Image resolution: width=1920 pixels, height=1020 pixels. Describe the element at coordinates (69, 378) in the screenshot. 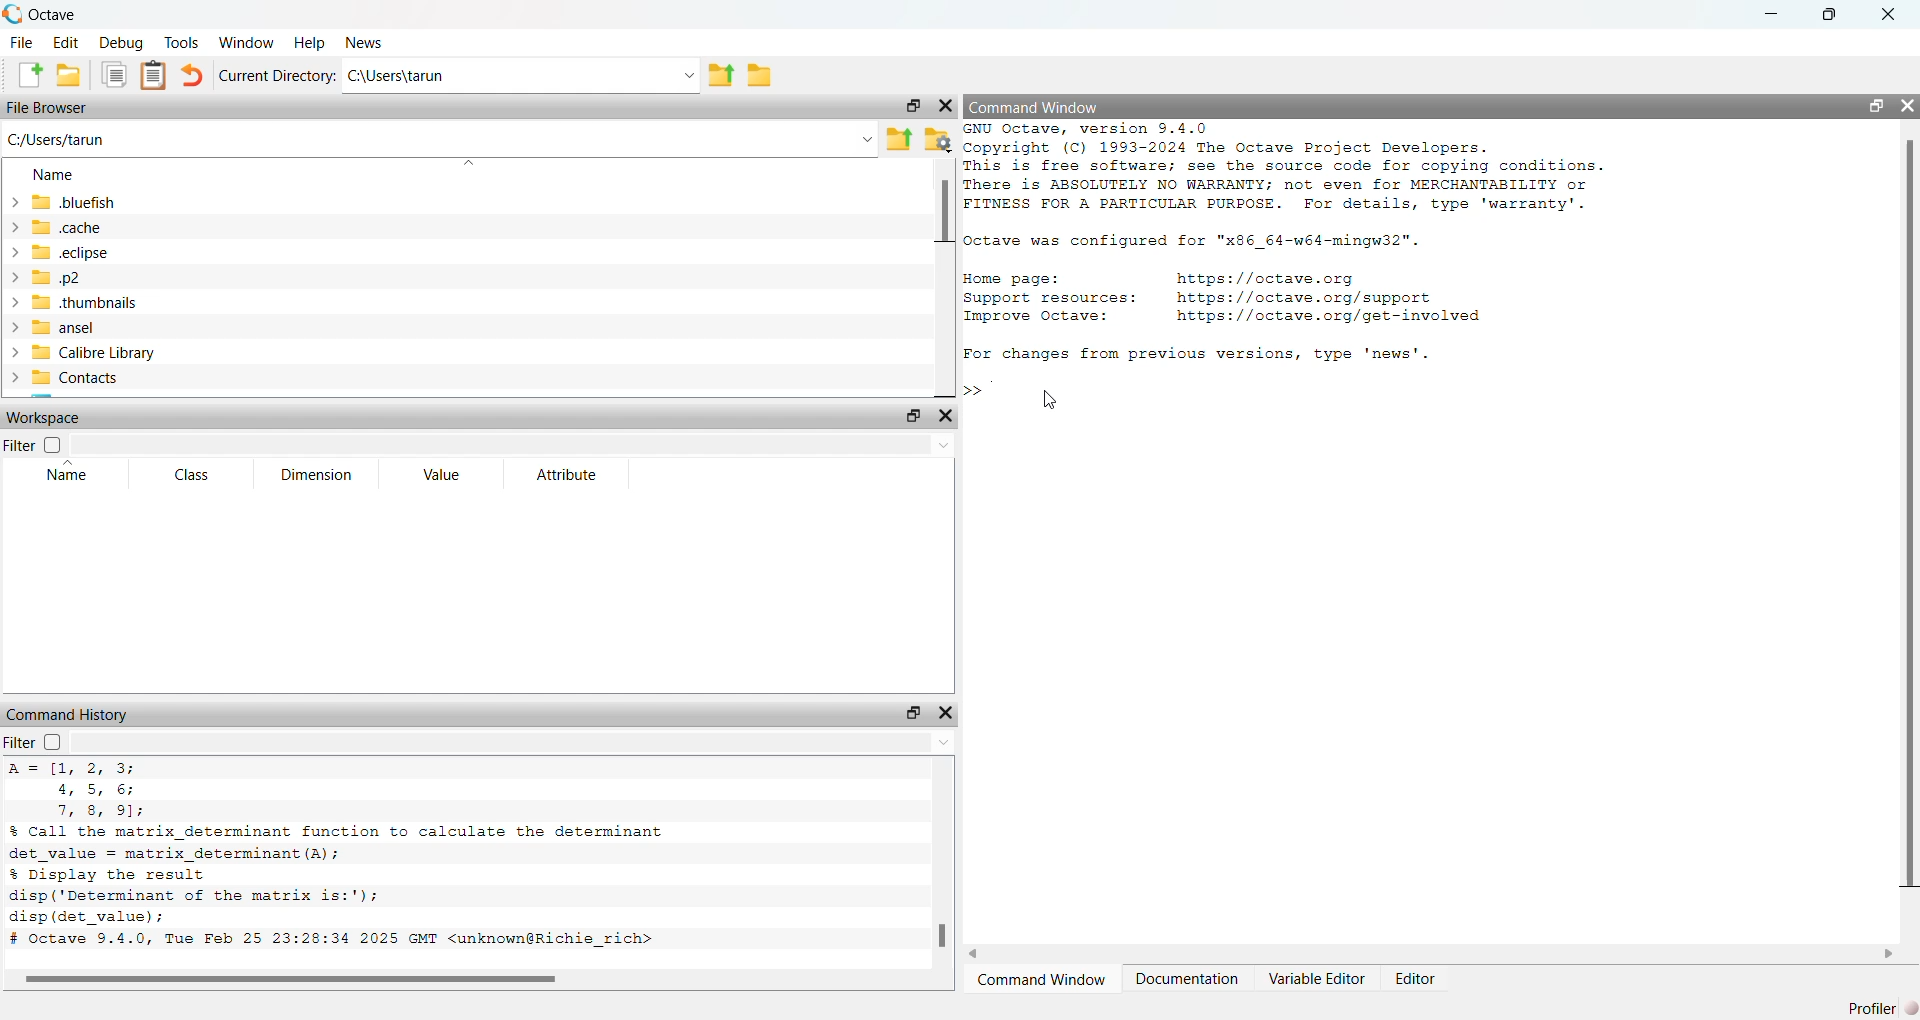

I see `contacts` at that location.